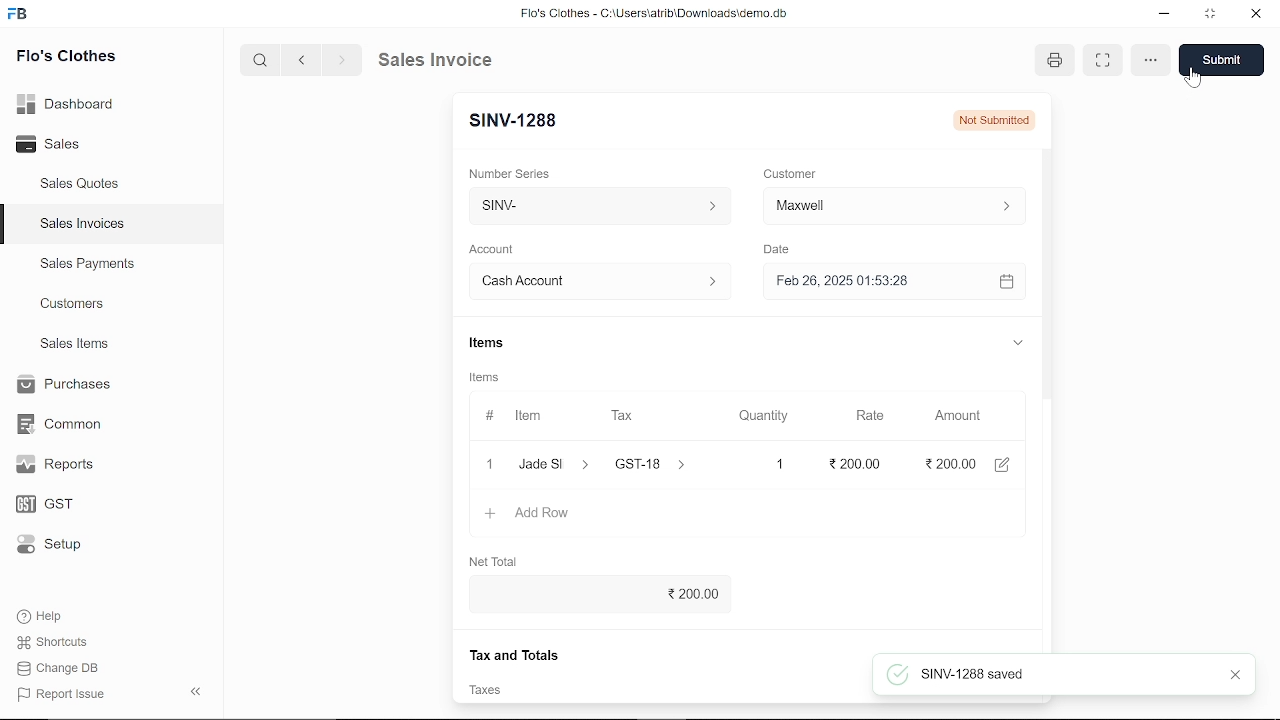  Describe the element at coordinates (1058, 61) in the screenshot. I see `print` at that location.